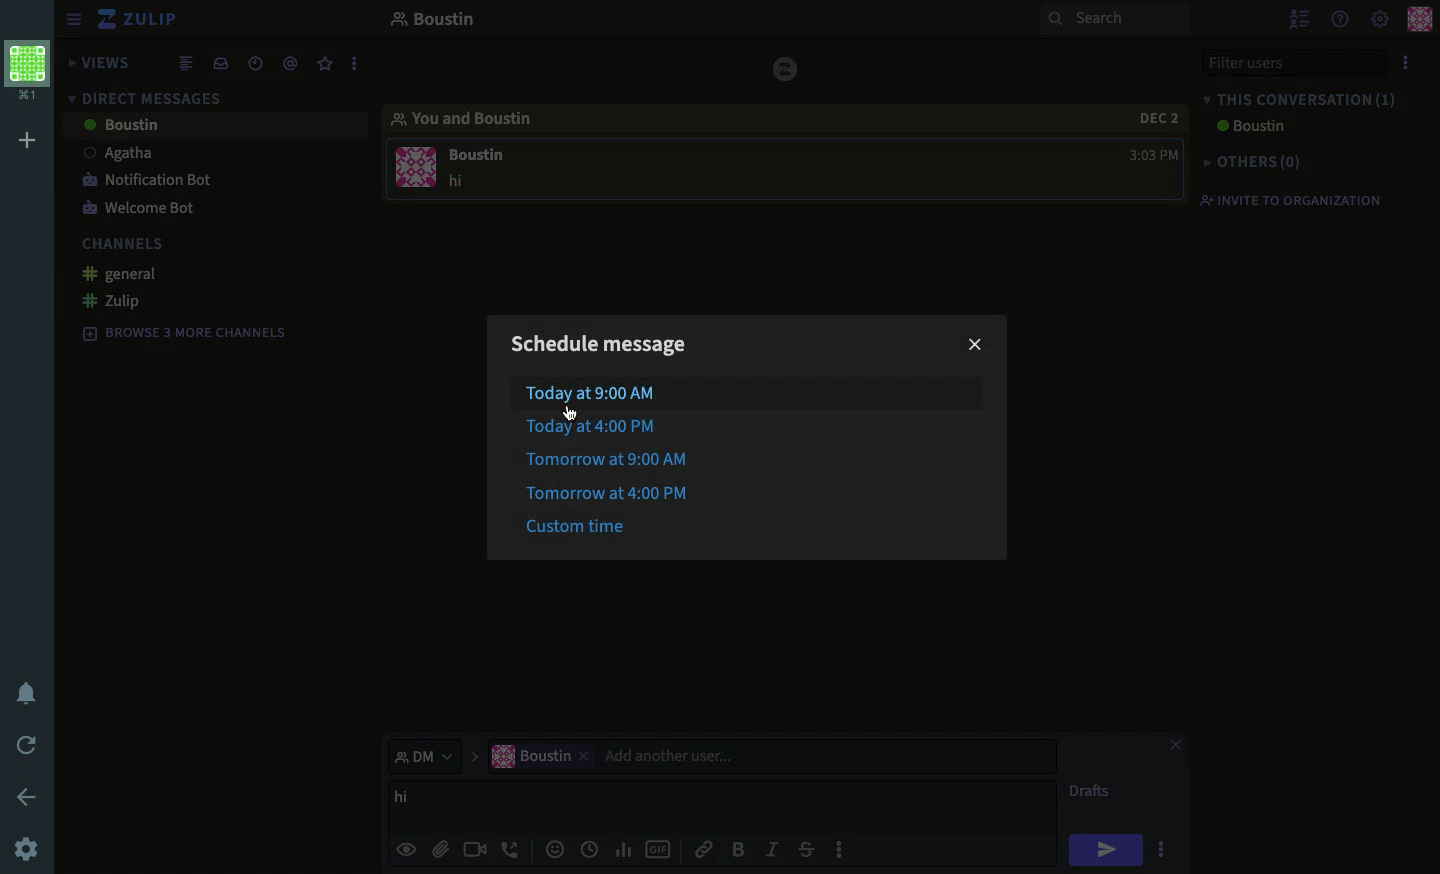  What do you see at coordinates (1177, 746) in the screenshot?
I see `close` at bounding box center [1177, 746].